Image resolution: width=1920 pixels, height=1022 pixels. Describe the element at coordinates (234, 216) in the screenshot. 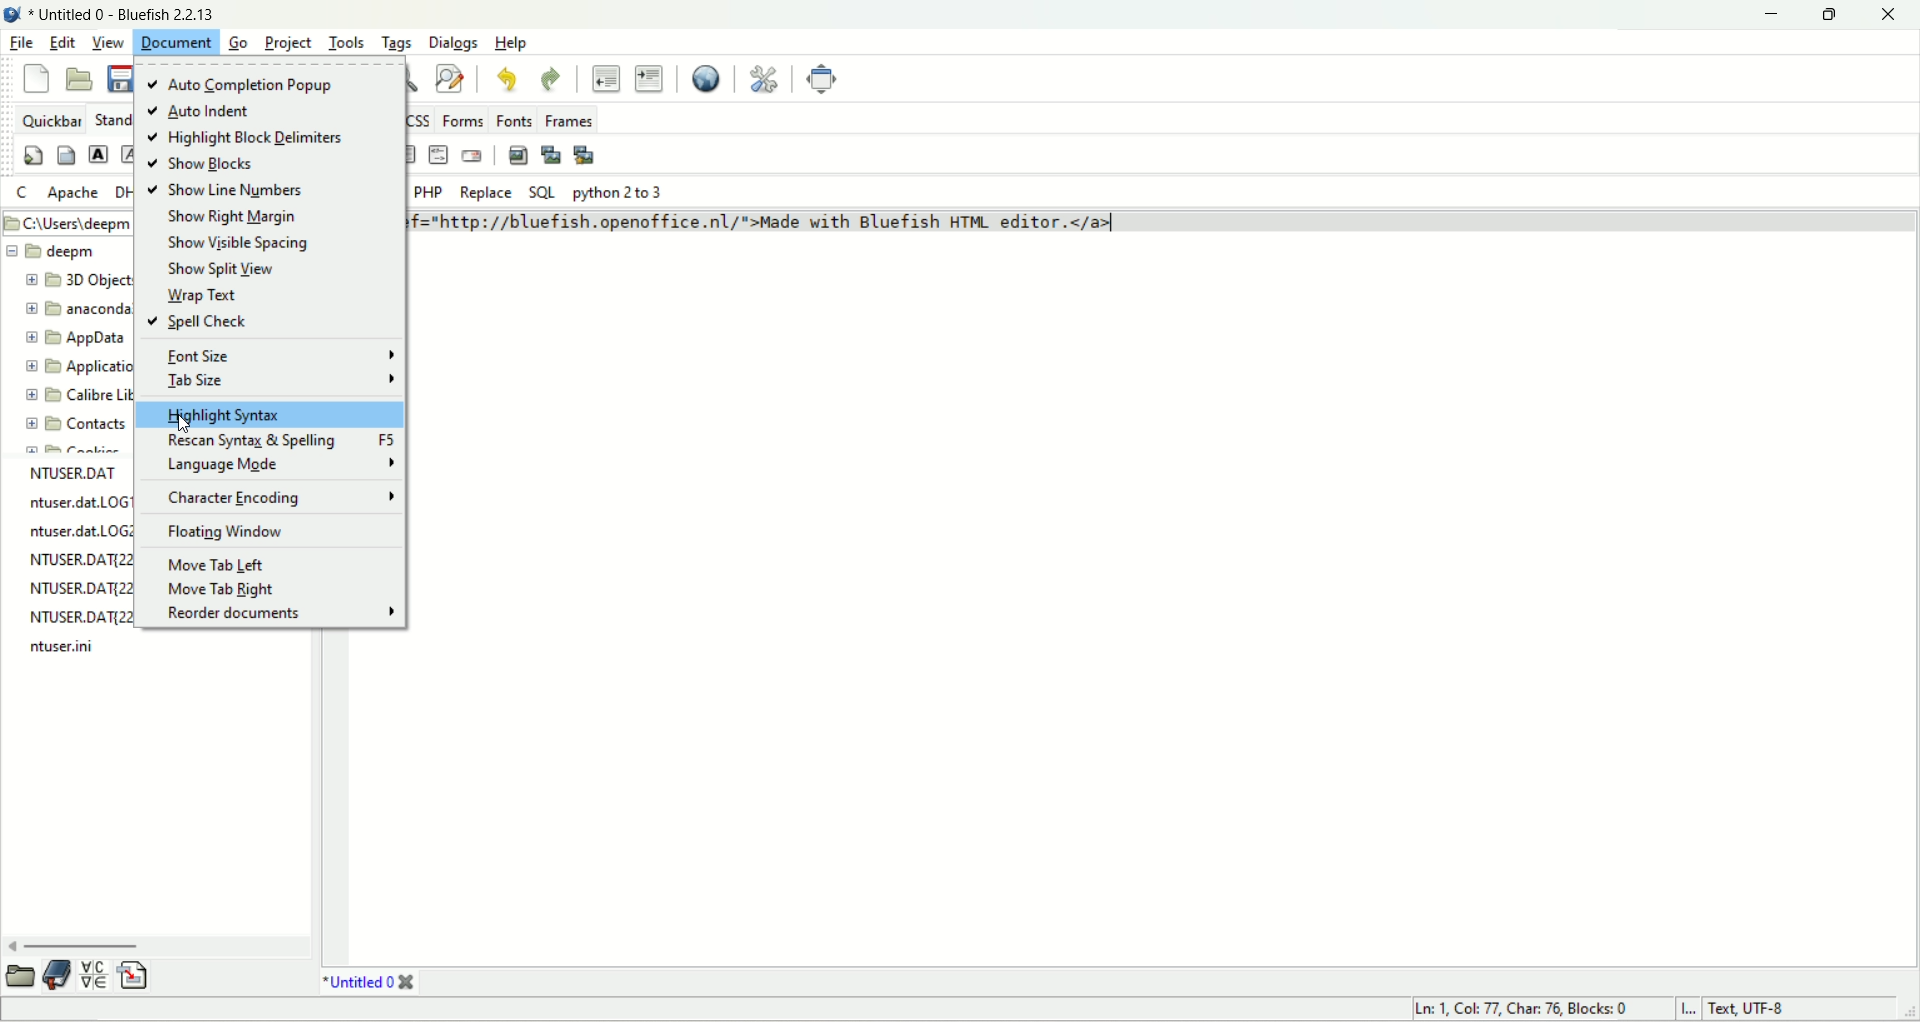

I see `show right margin` at that location.